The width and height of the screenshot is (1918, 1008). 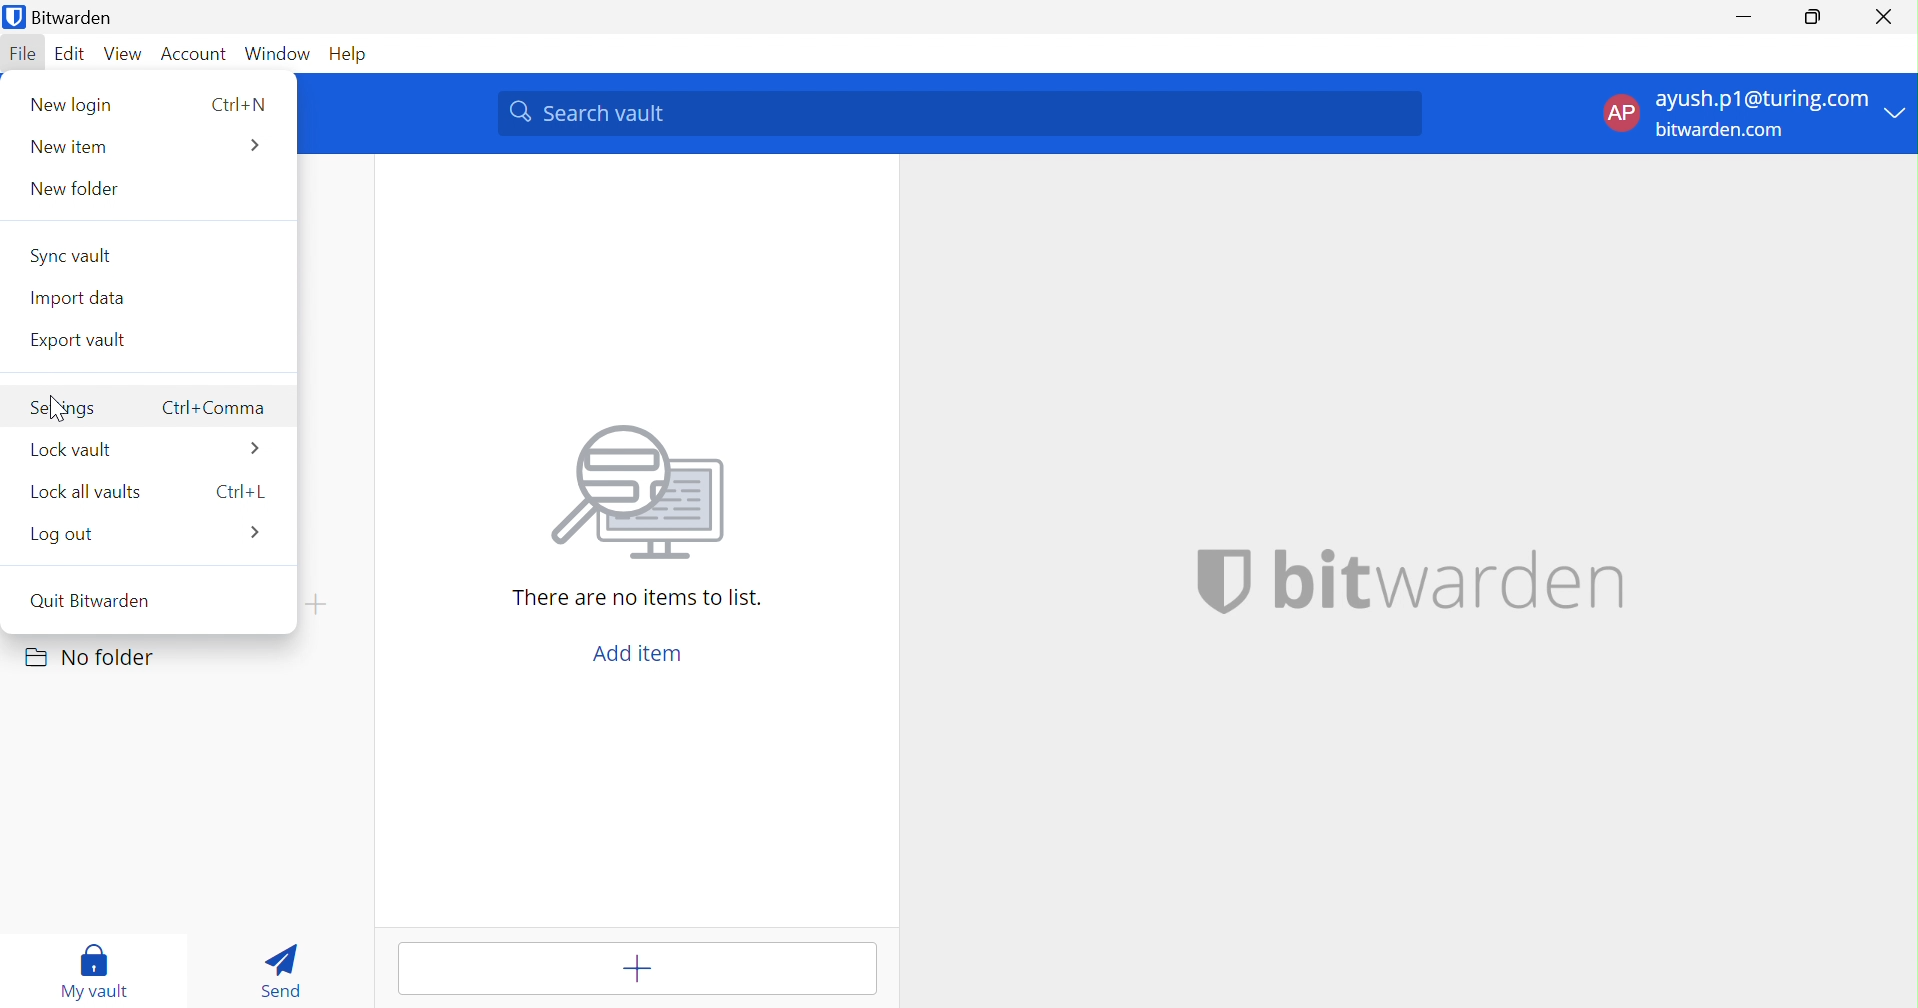 I want to click on Sync vault, so click(x=74, y=256).